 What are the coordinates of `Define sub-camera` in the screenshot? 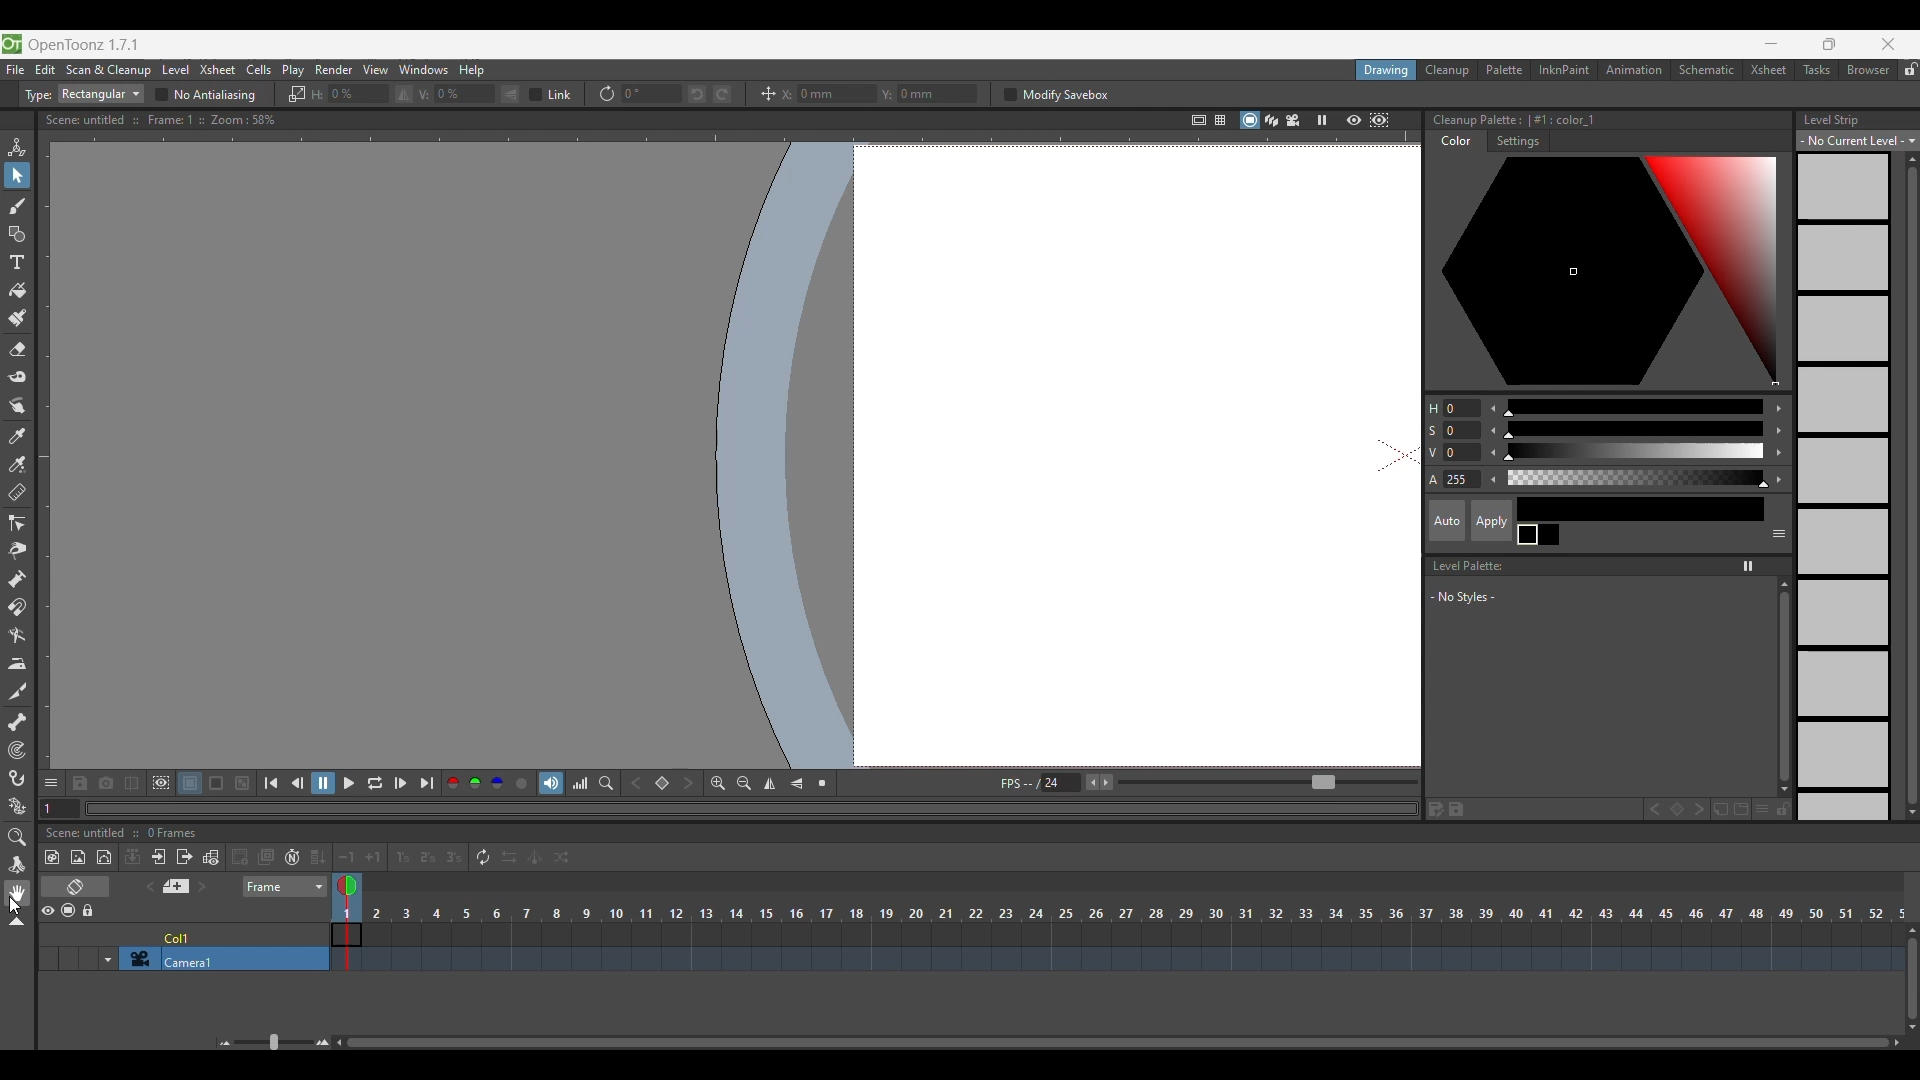 It's located at (161, 783).